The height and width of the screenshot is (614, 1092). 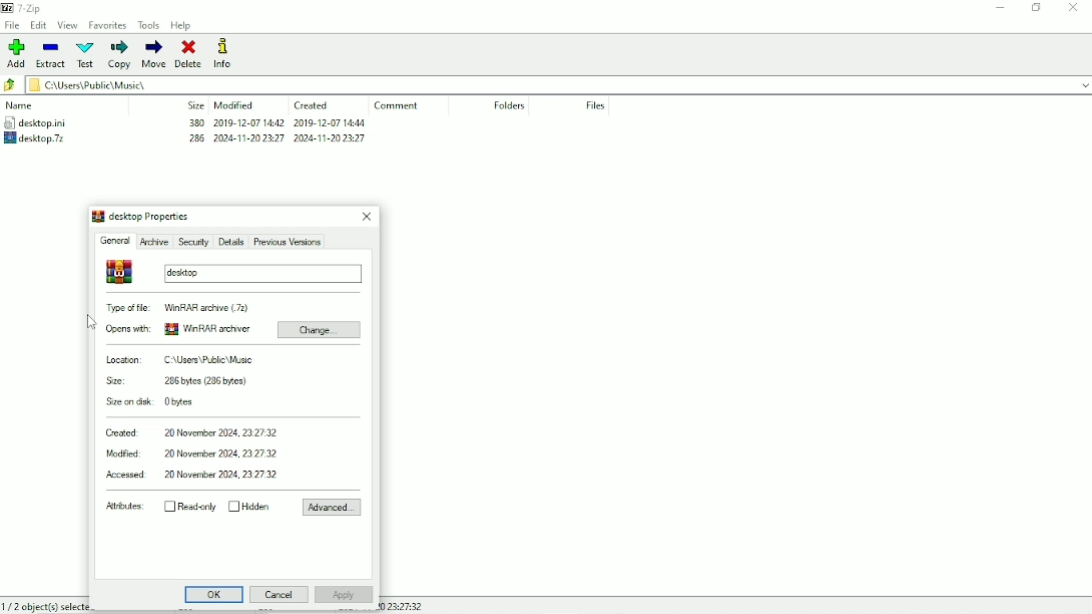 What do you see at coordinates (398, 105) in the screenshot?
I see `Comment` at bounding box center [398, 105].